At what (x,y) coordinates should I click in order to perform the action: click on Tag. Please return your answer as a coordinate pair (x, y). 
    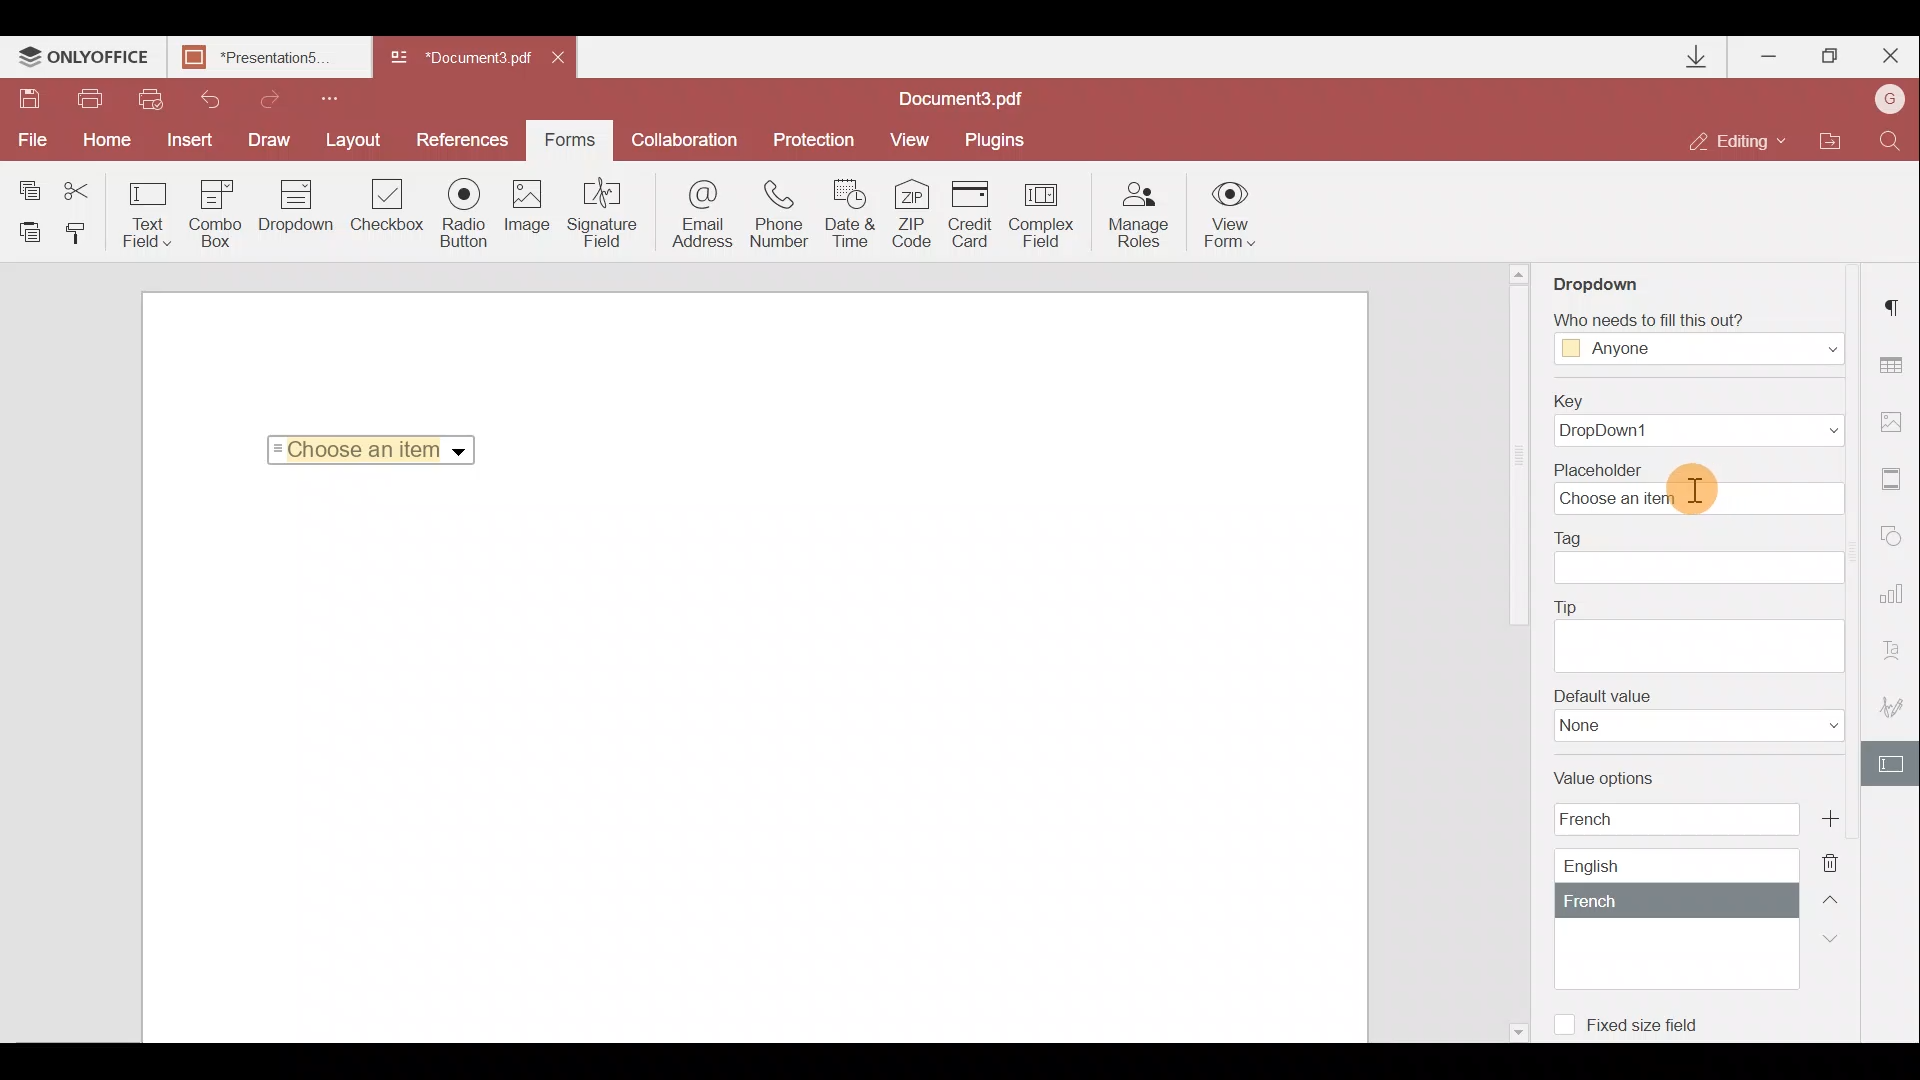
    Looking at the image, I should click on (1700, 557).